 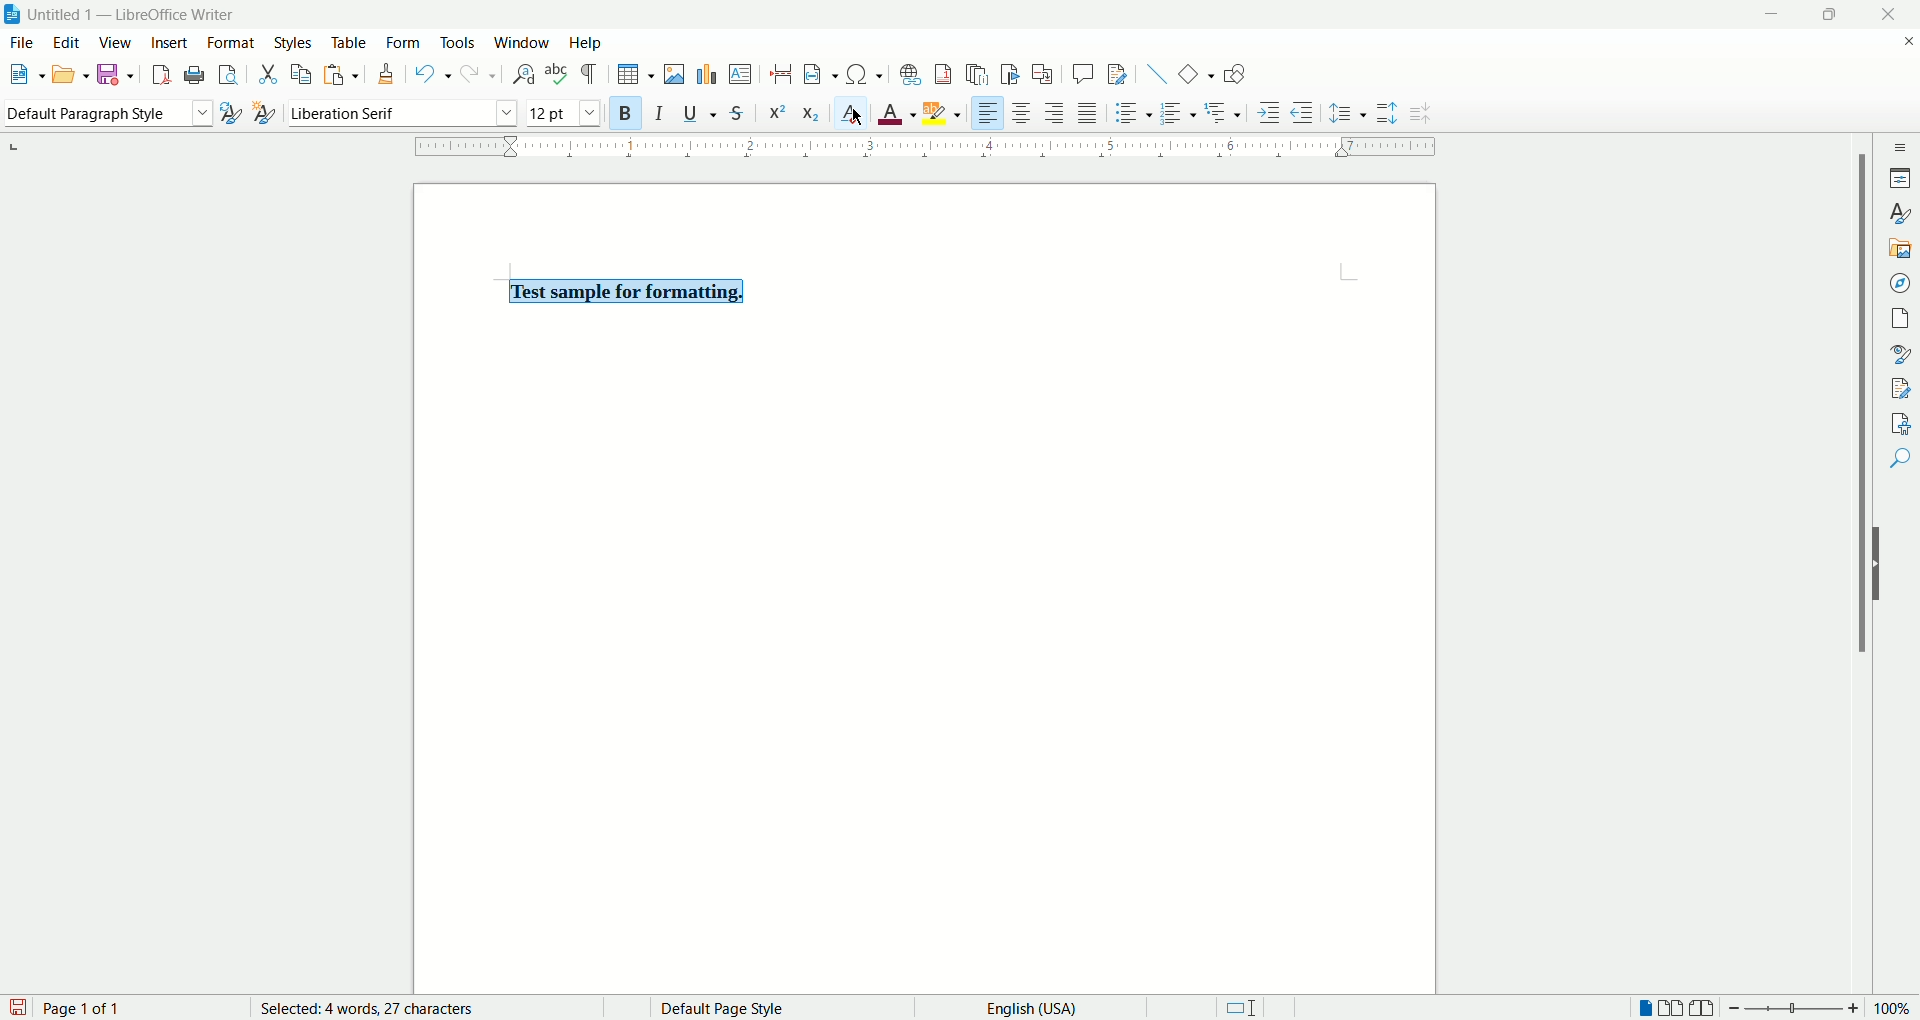 I want to click on increase line spacing, so click(x=1384, y=110).